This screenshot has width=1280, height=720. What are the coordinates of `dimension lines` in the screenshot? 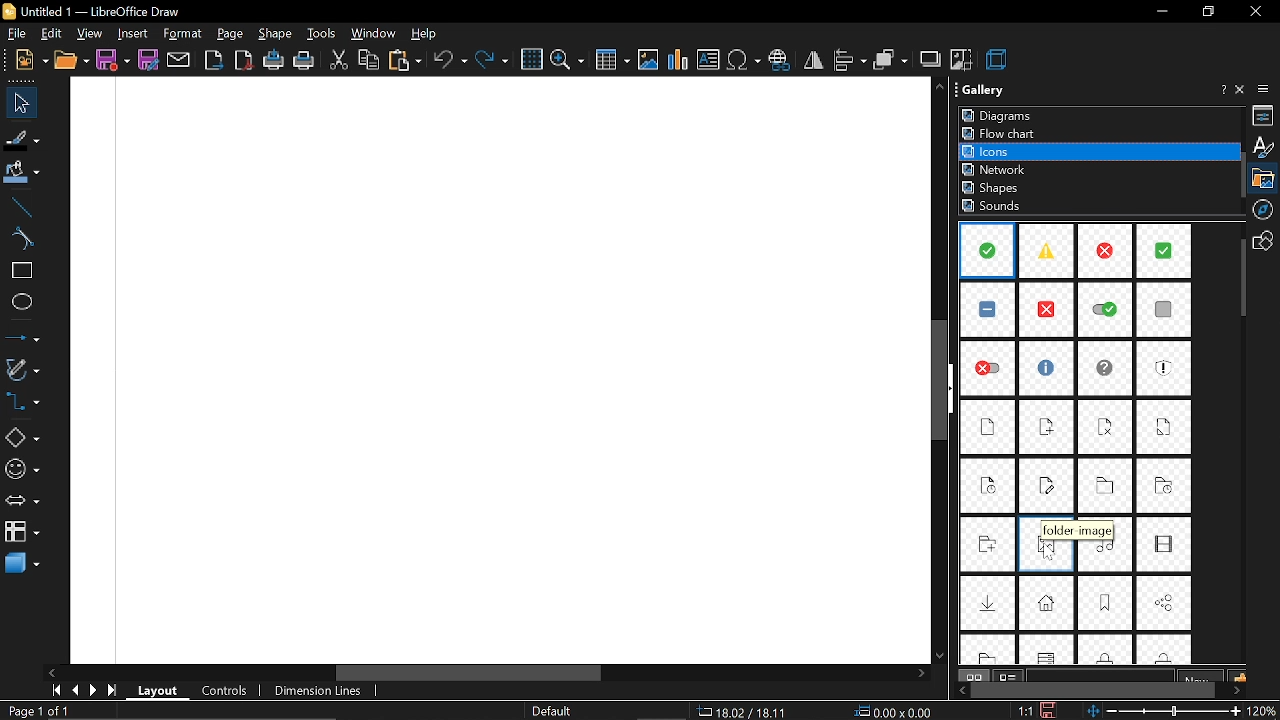 It's located at (322, 691).